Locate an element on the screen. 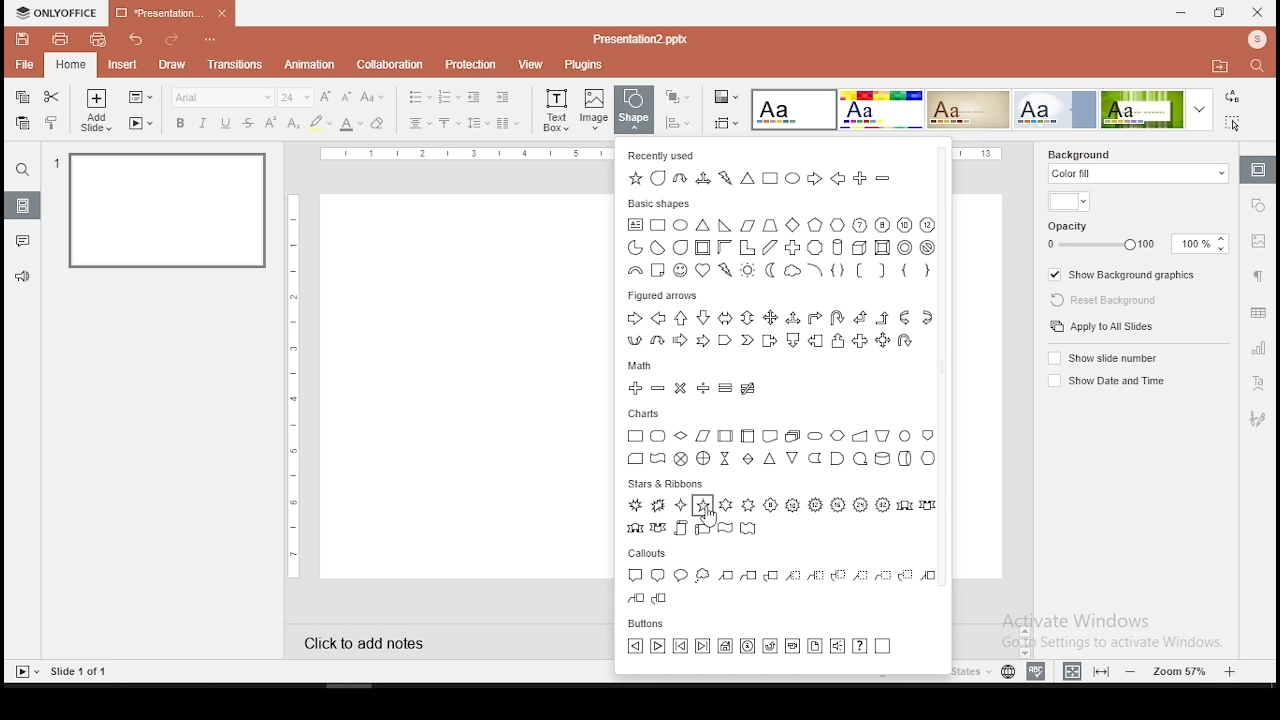  numbering is located at coordinates (450, 96).